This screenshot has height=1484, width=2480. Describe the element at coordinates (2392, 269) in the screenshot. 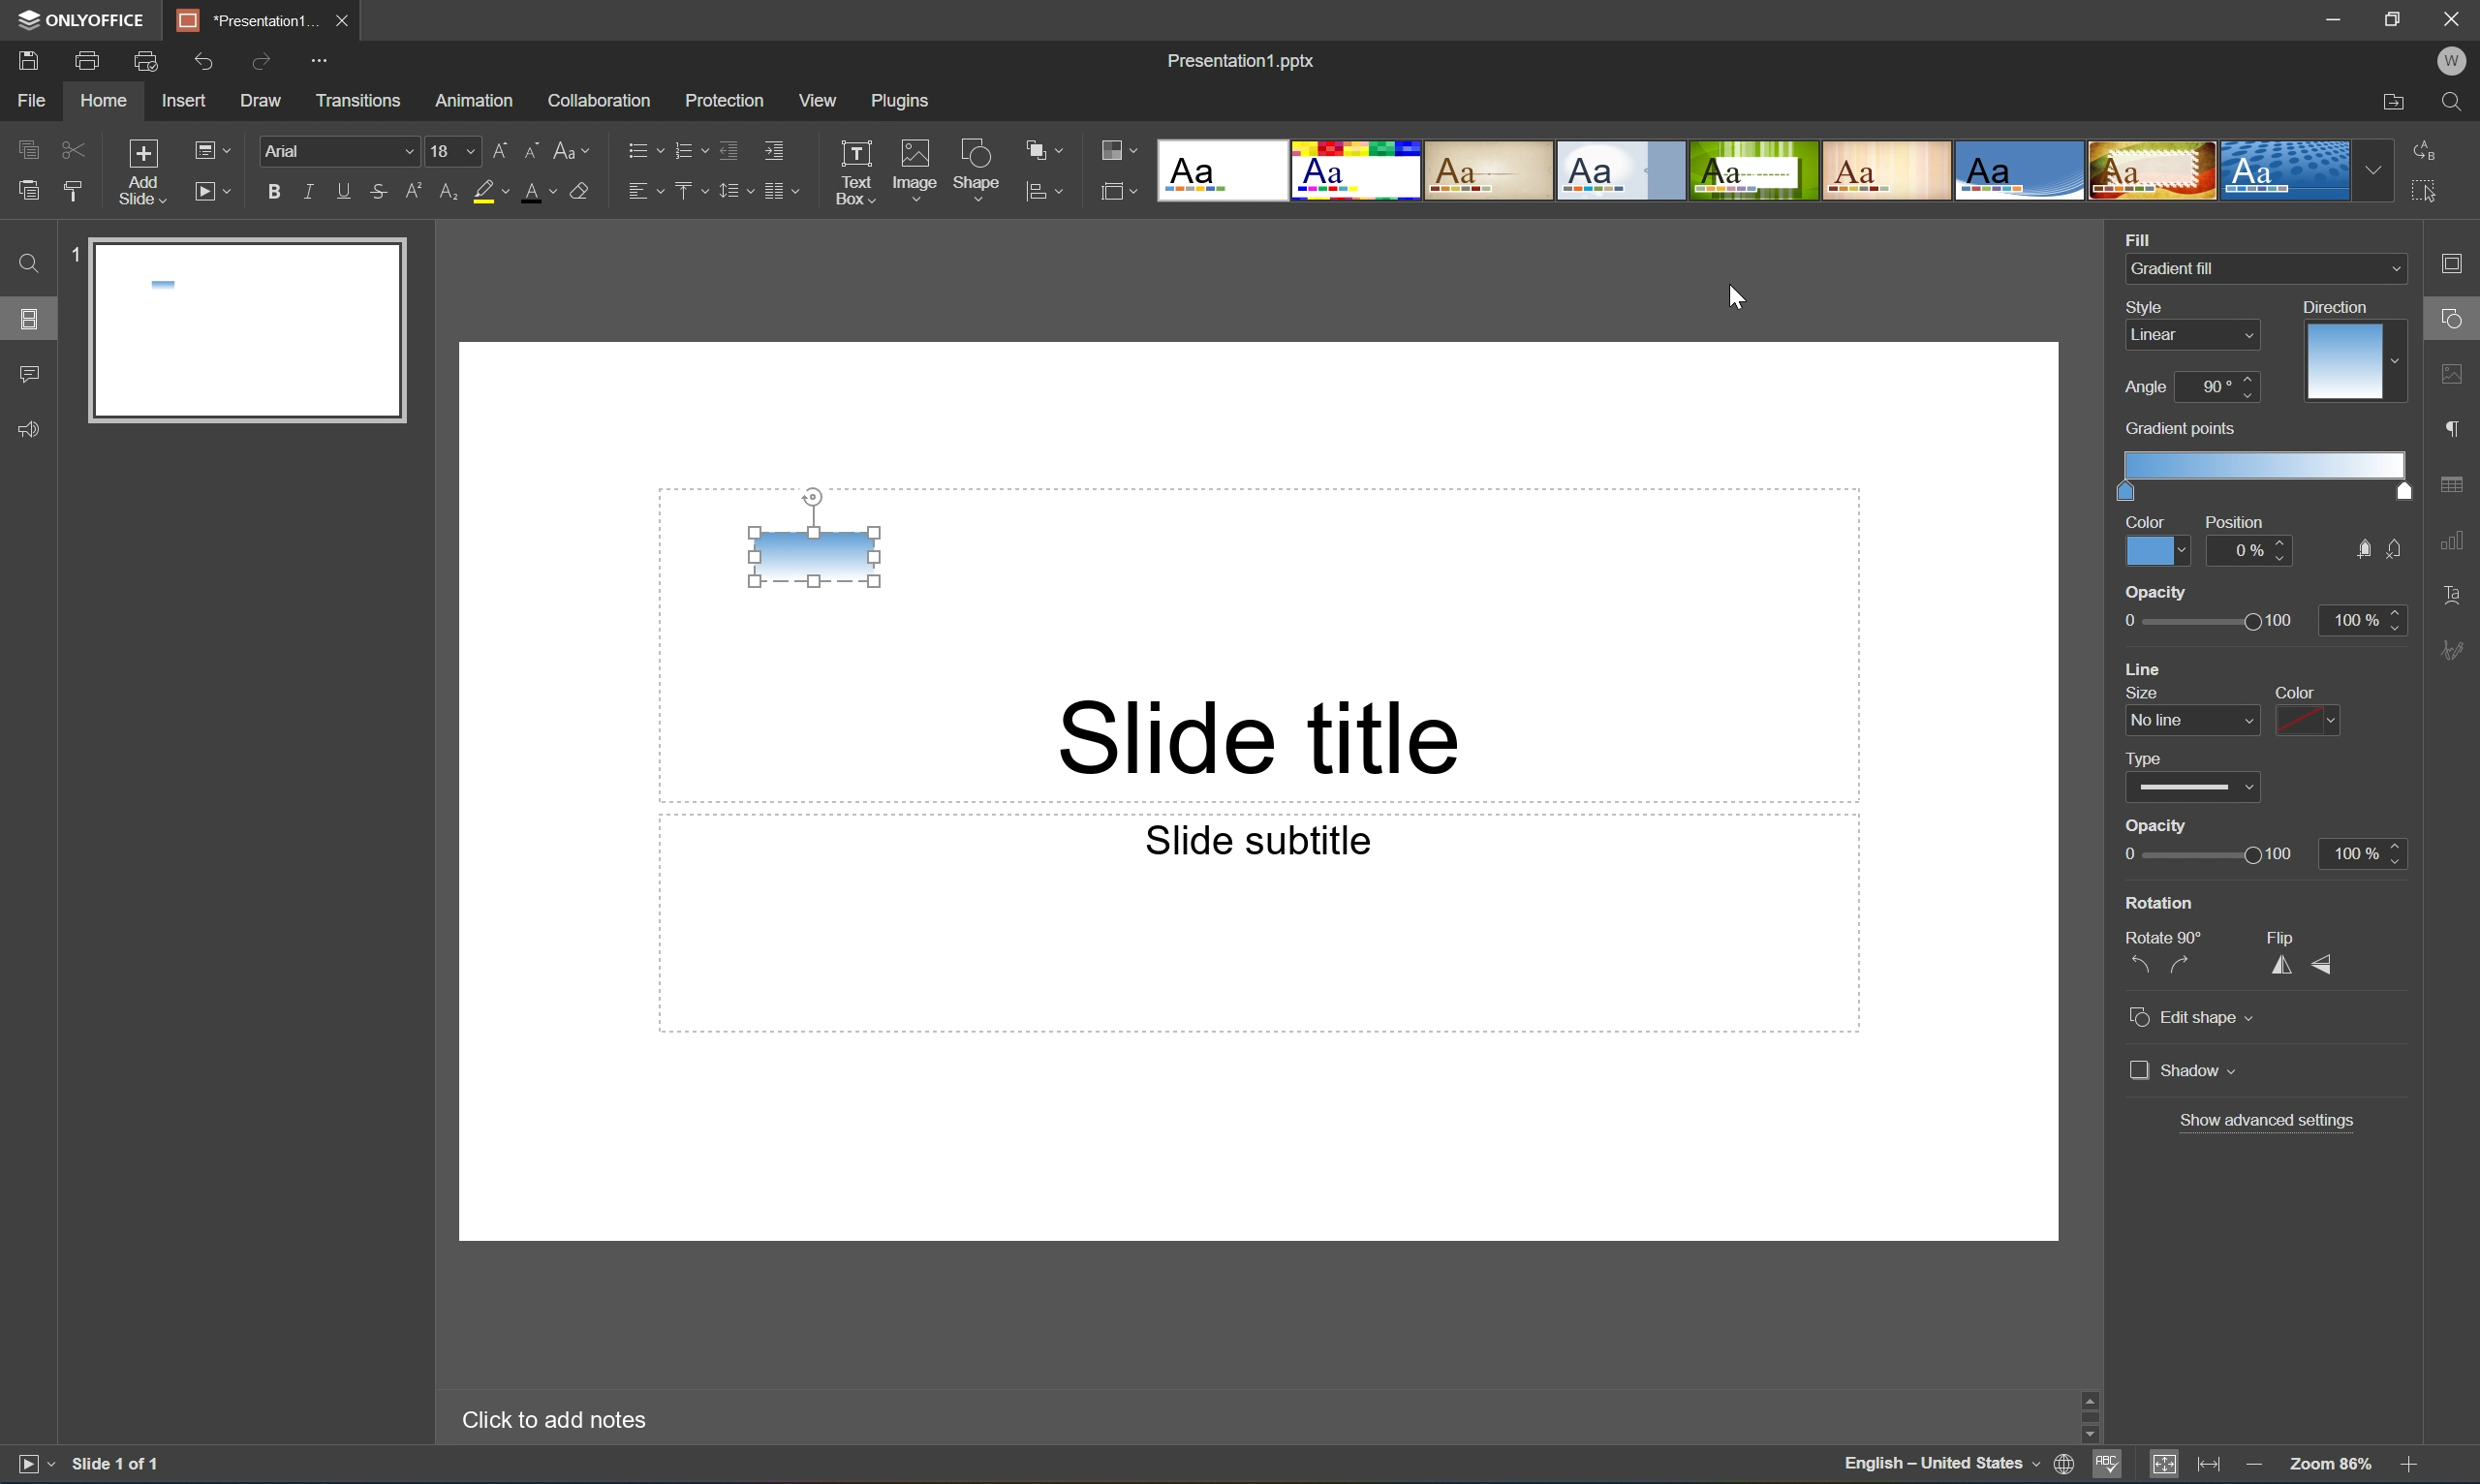

I see `Drop Down` at that location.